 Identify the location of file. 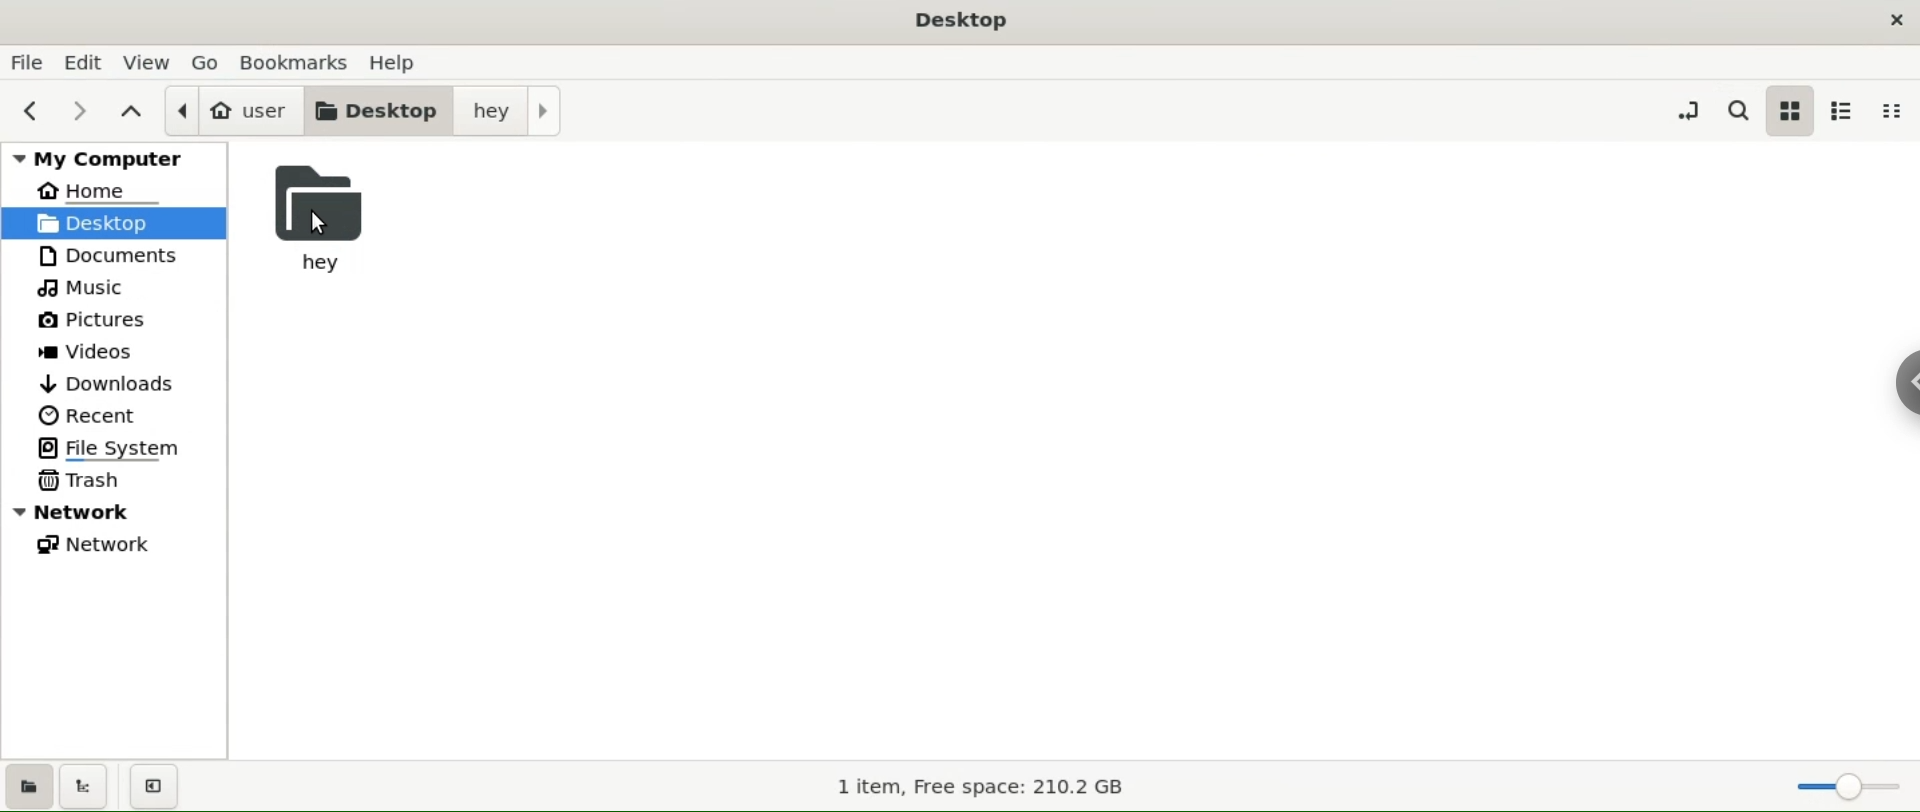
(26, 65).